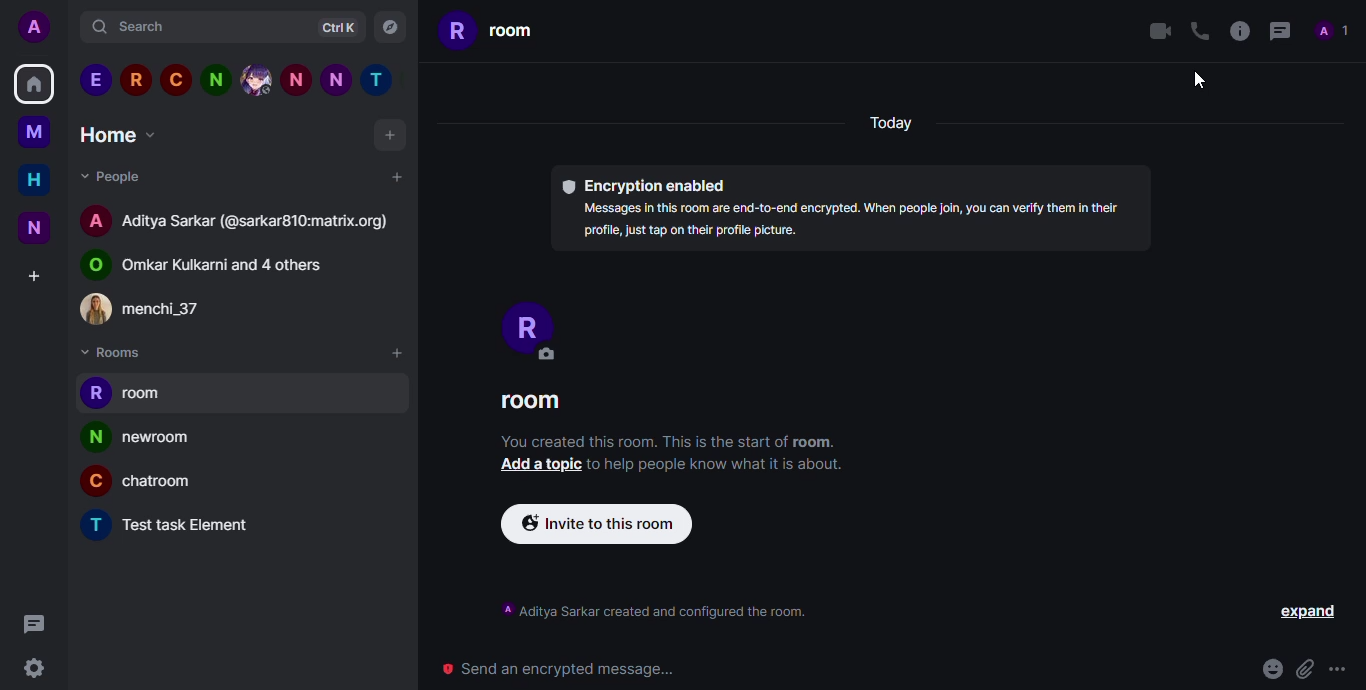 The width and height of the screenshot is (1366, 690). I want to click on Add, so click(397, 177).